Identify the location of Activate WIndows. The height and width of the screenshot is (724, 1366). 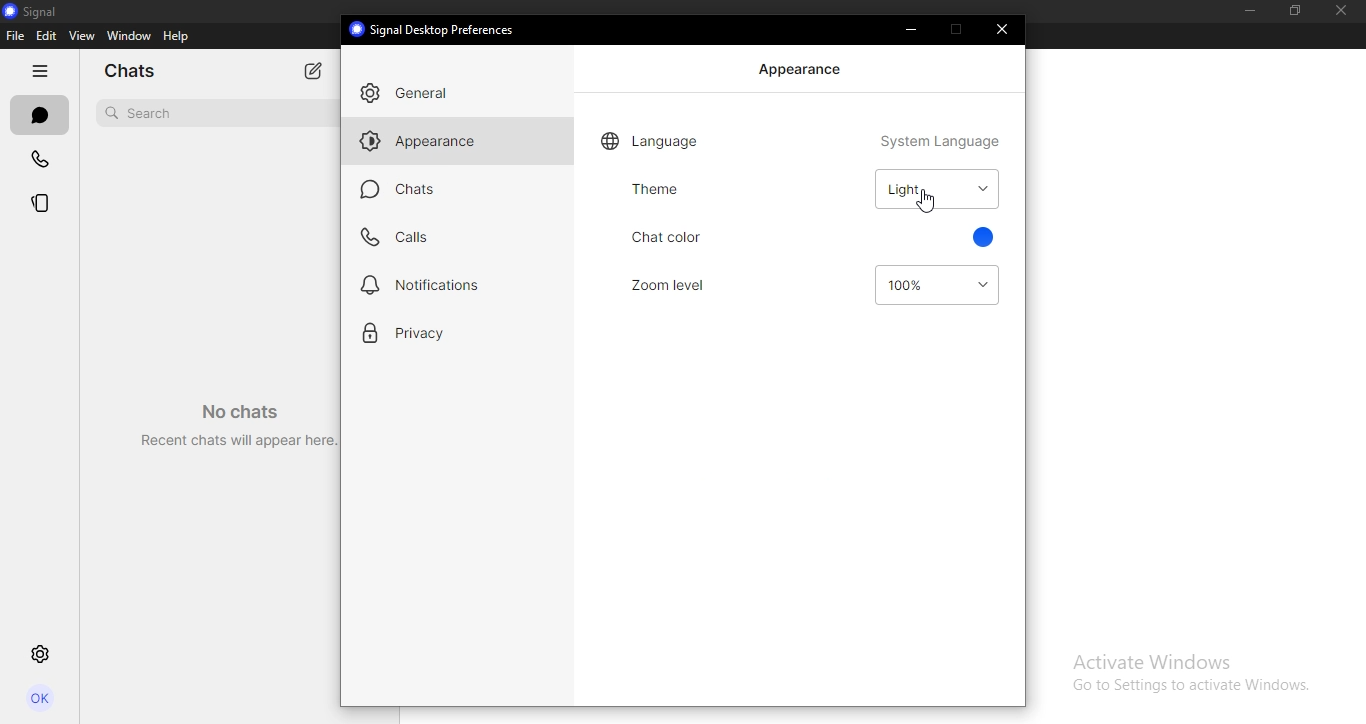
(1180, 670).